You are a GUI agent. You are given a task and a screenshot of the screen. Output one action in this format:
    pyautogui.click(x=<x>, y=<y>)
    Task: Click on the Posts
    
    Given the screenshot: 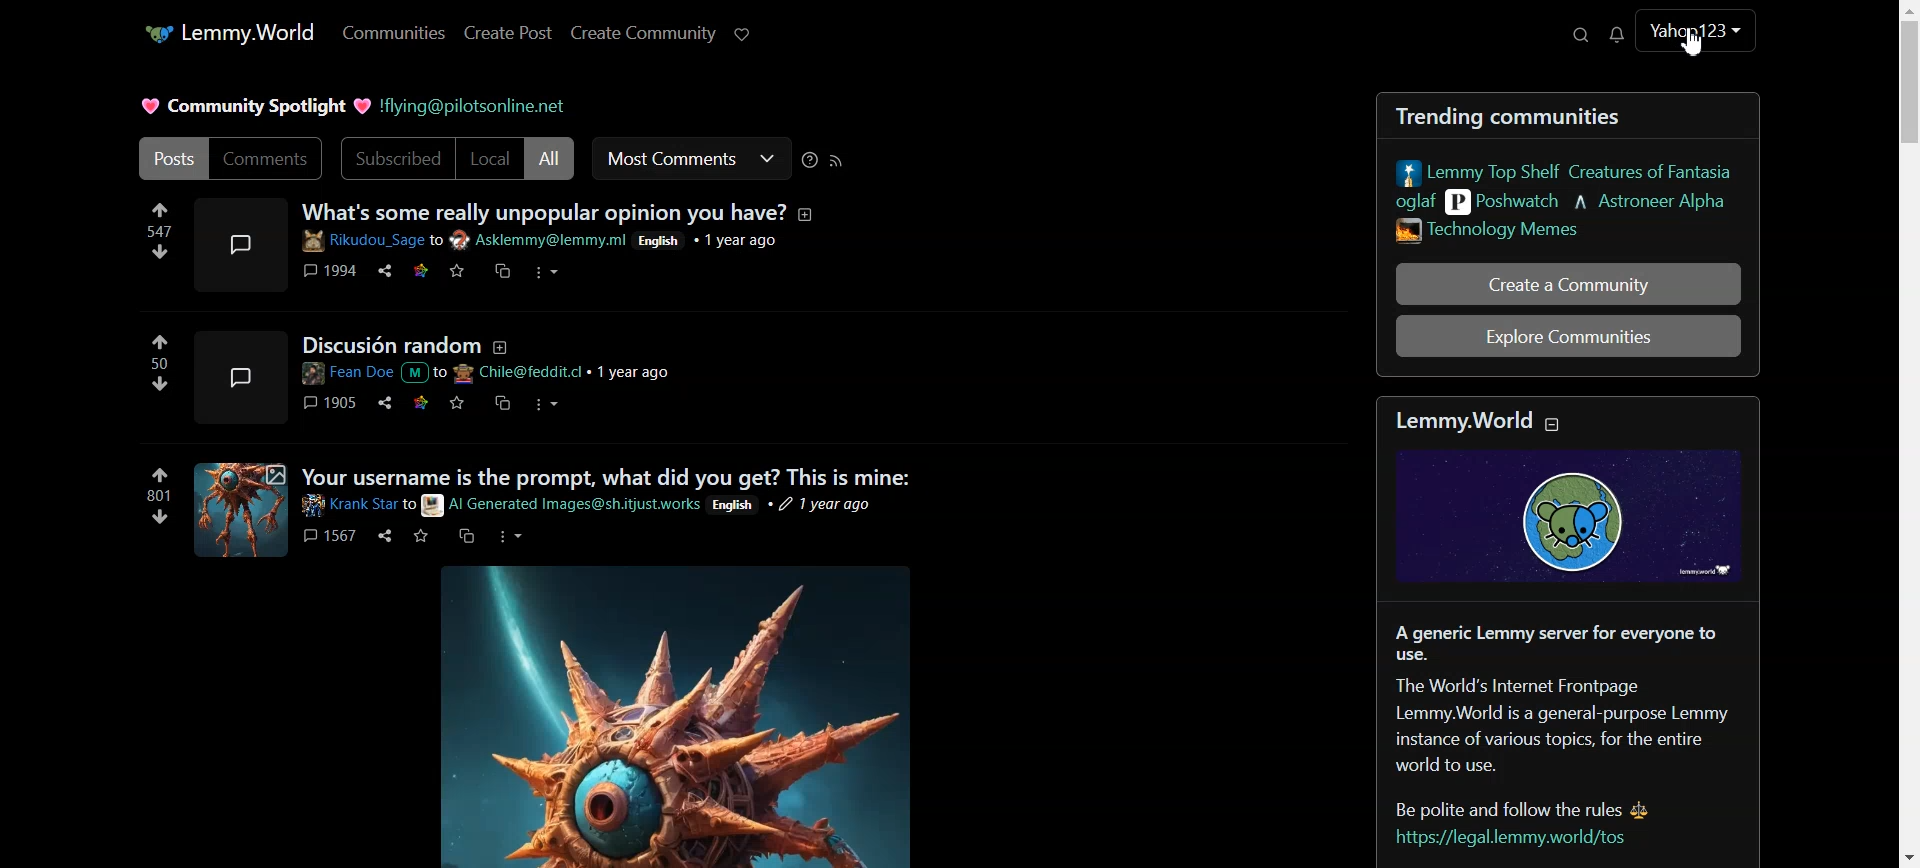 What is the action you would take?
    pyautogui.click(x=170, y=158)
    